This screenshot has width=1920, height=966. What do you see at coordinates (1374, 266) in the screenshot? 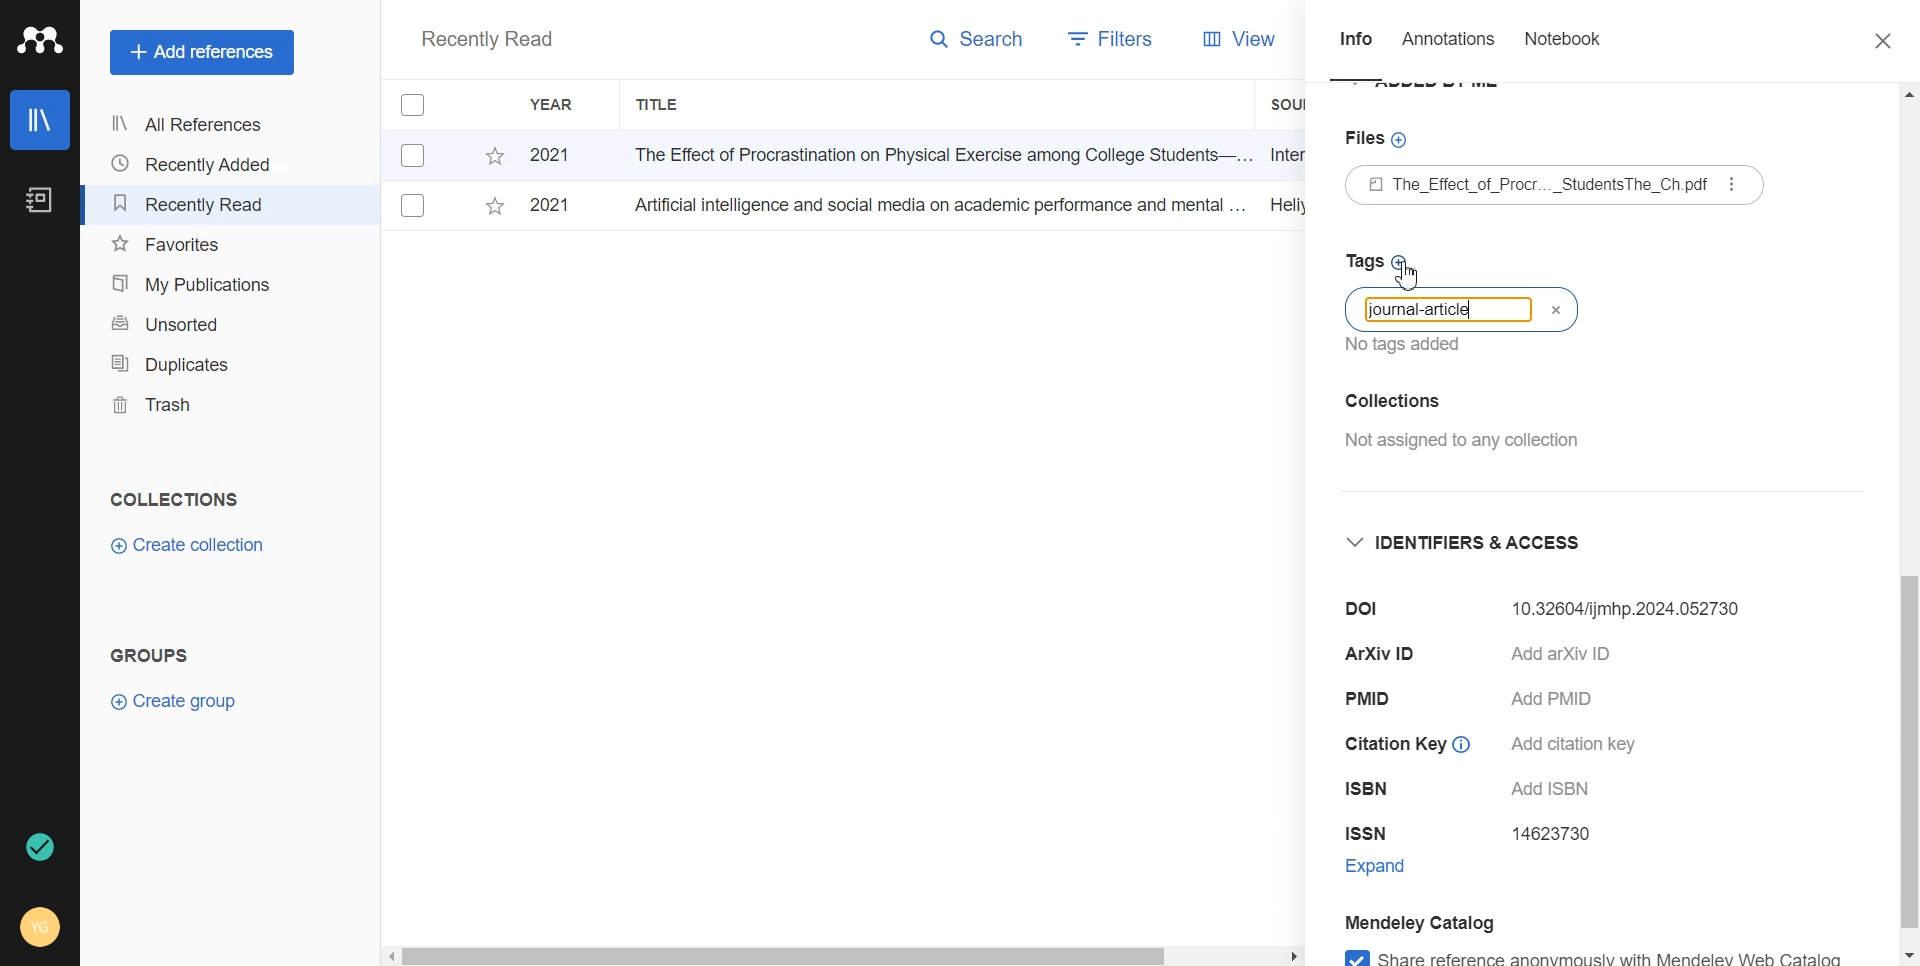
I see `Tags` at bounding box center [1374, 266].